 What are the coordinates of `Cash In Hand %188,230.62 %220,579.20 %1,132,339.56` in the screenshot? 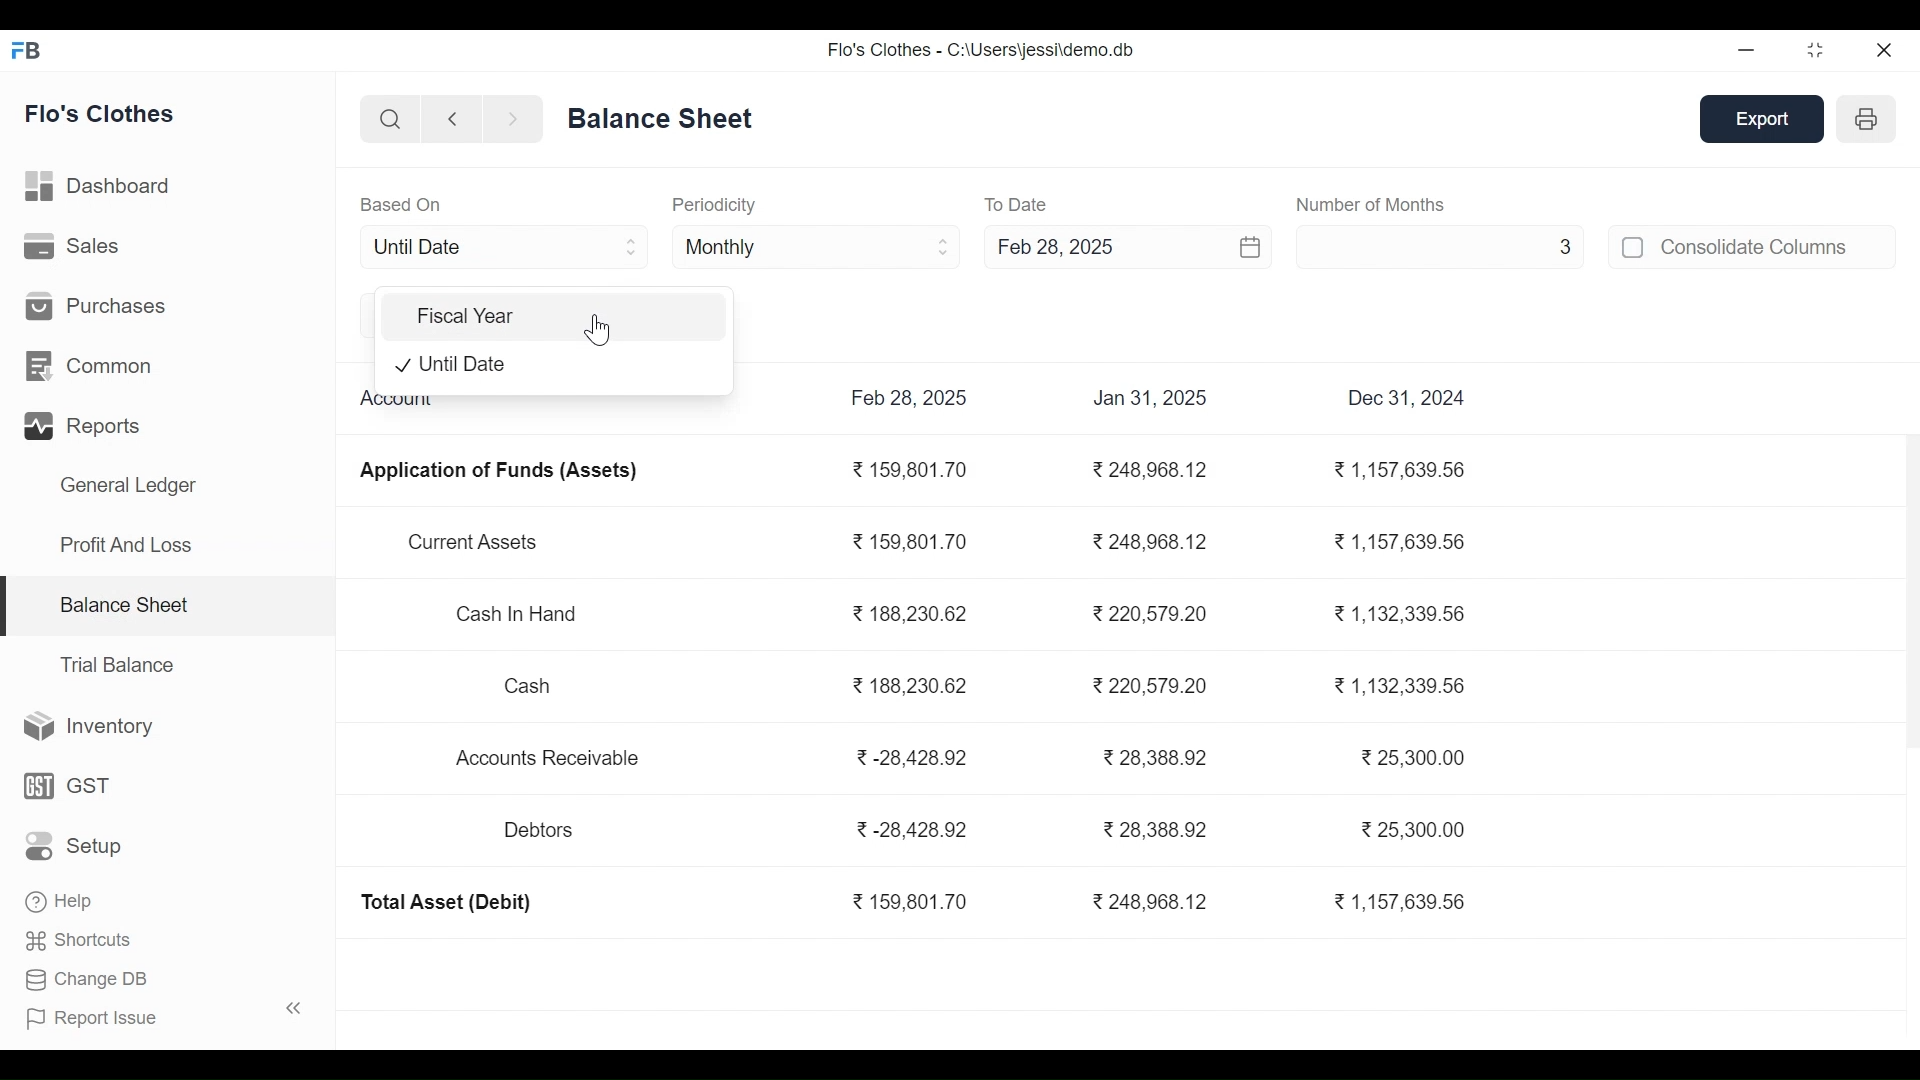 It's located at (965, 616).